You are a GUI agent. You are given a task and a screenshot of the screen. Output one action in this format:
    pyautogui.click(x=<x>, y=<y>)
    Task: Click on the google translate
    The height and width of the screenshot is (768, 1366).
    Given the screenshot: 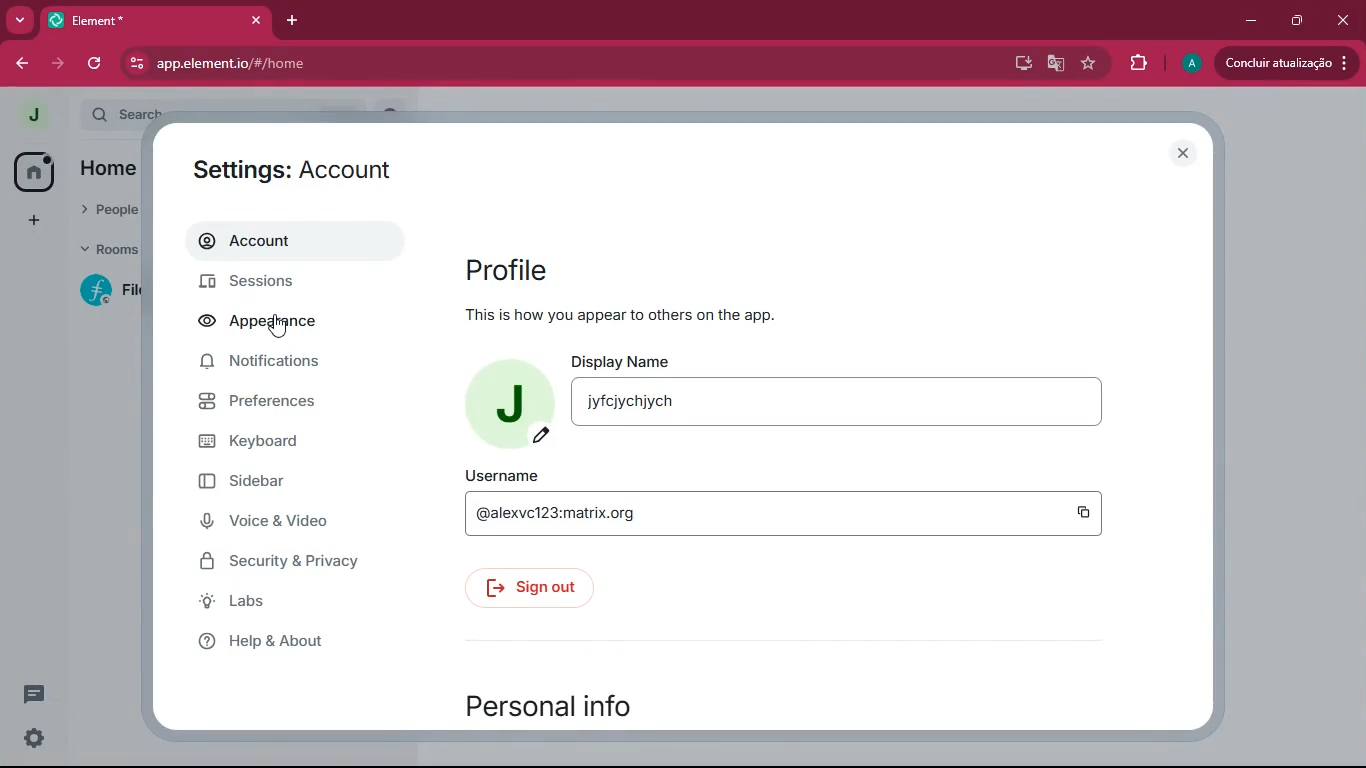 What is the action you would take?
    pyautogui.click(x=1054, y=64)
    